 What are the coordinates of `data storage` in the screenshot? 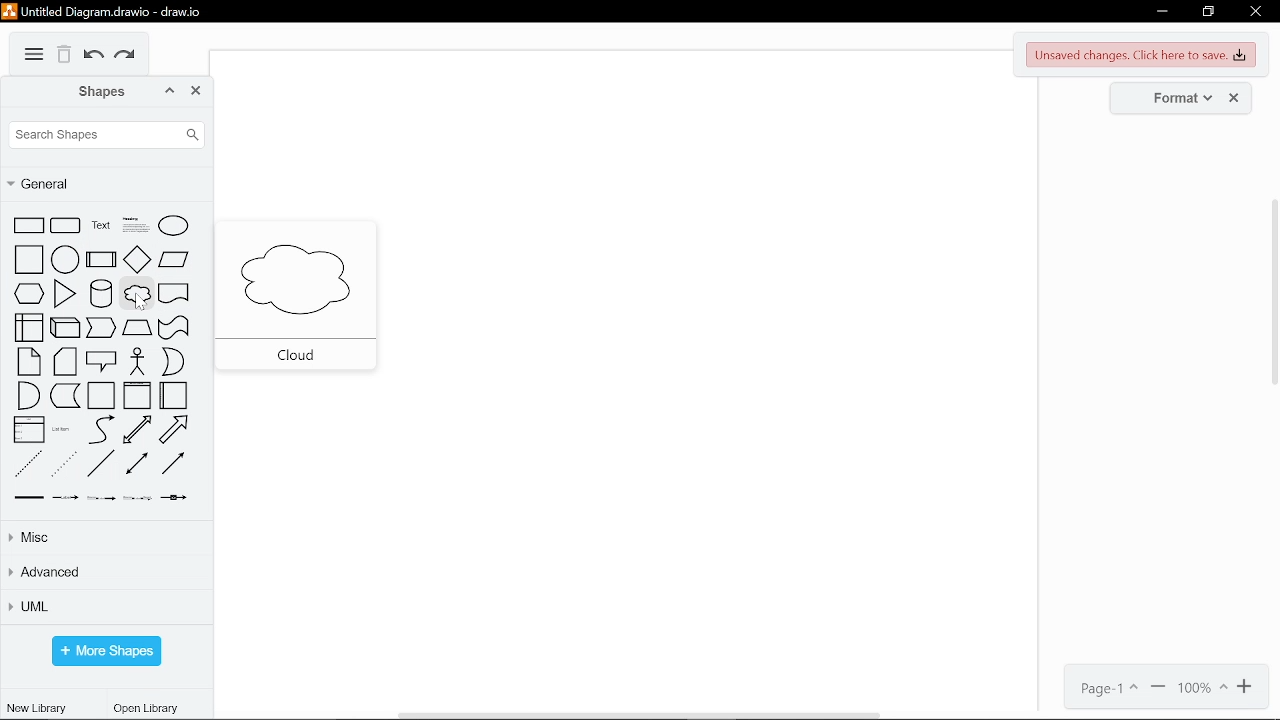 It's located at (66, 396).